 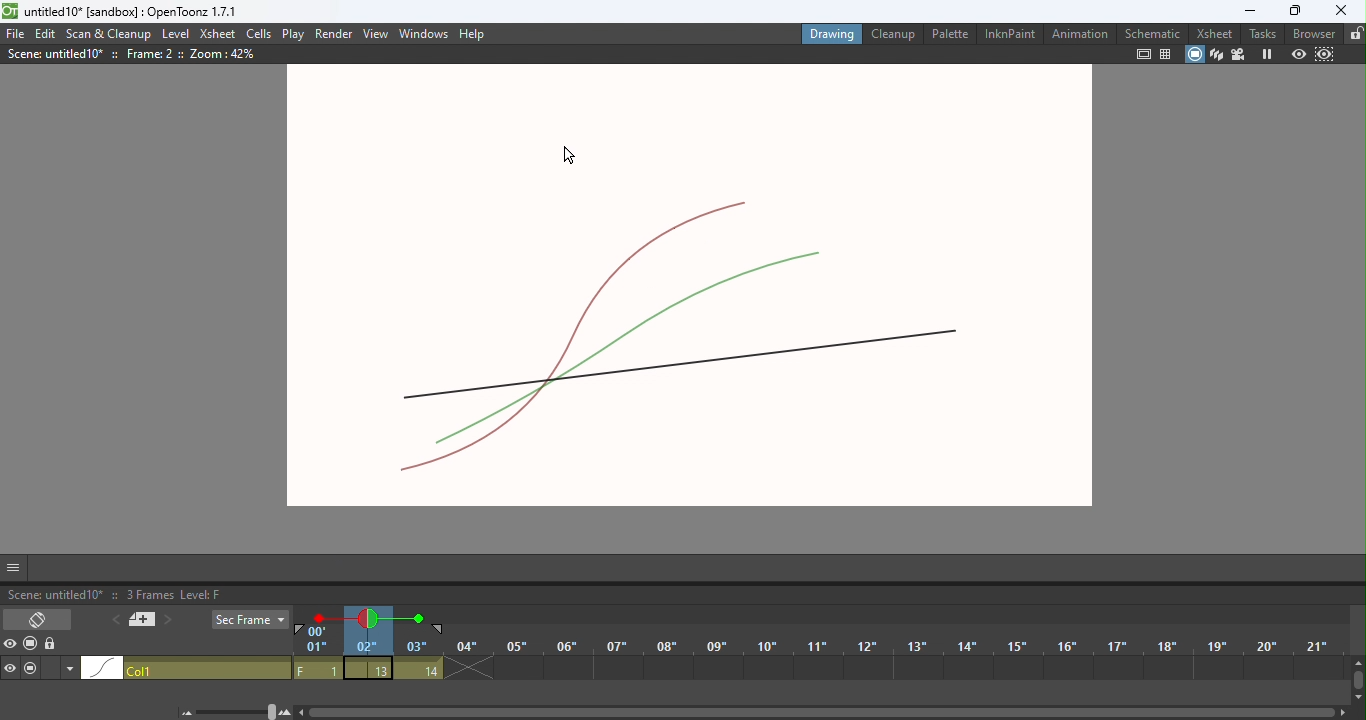 What do you see at coordinates (10, 646) in the screenshot?
I see `Preview visibility toggle all` at bounding box center [10, 646].